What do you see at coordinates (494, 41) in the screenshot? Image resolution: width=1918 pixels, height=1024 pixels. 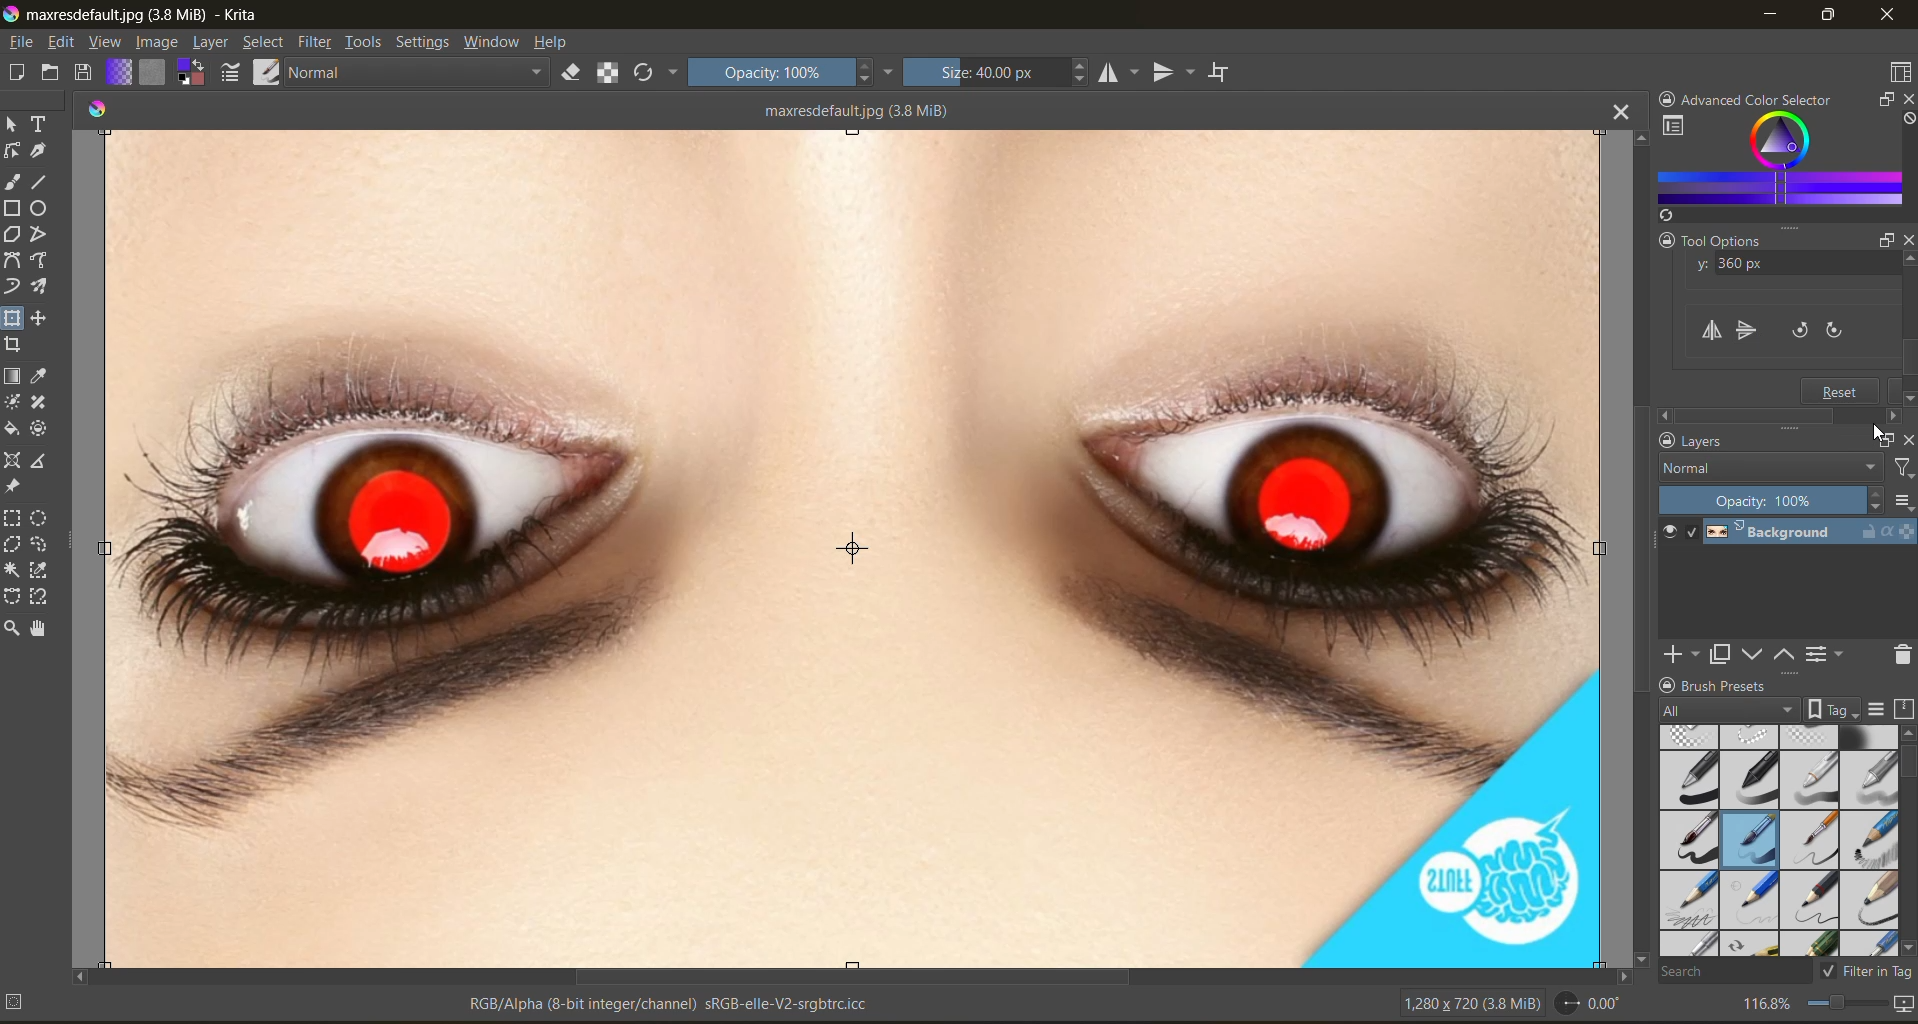 I see `window` at bounding box center [494, 41].